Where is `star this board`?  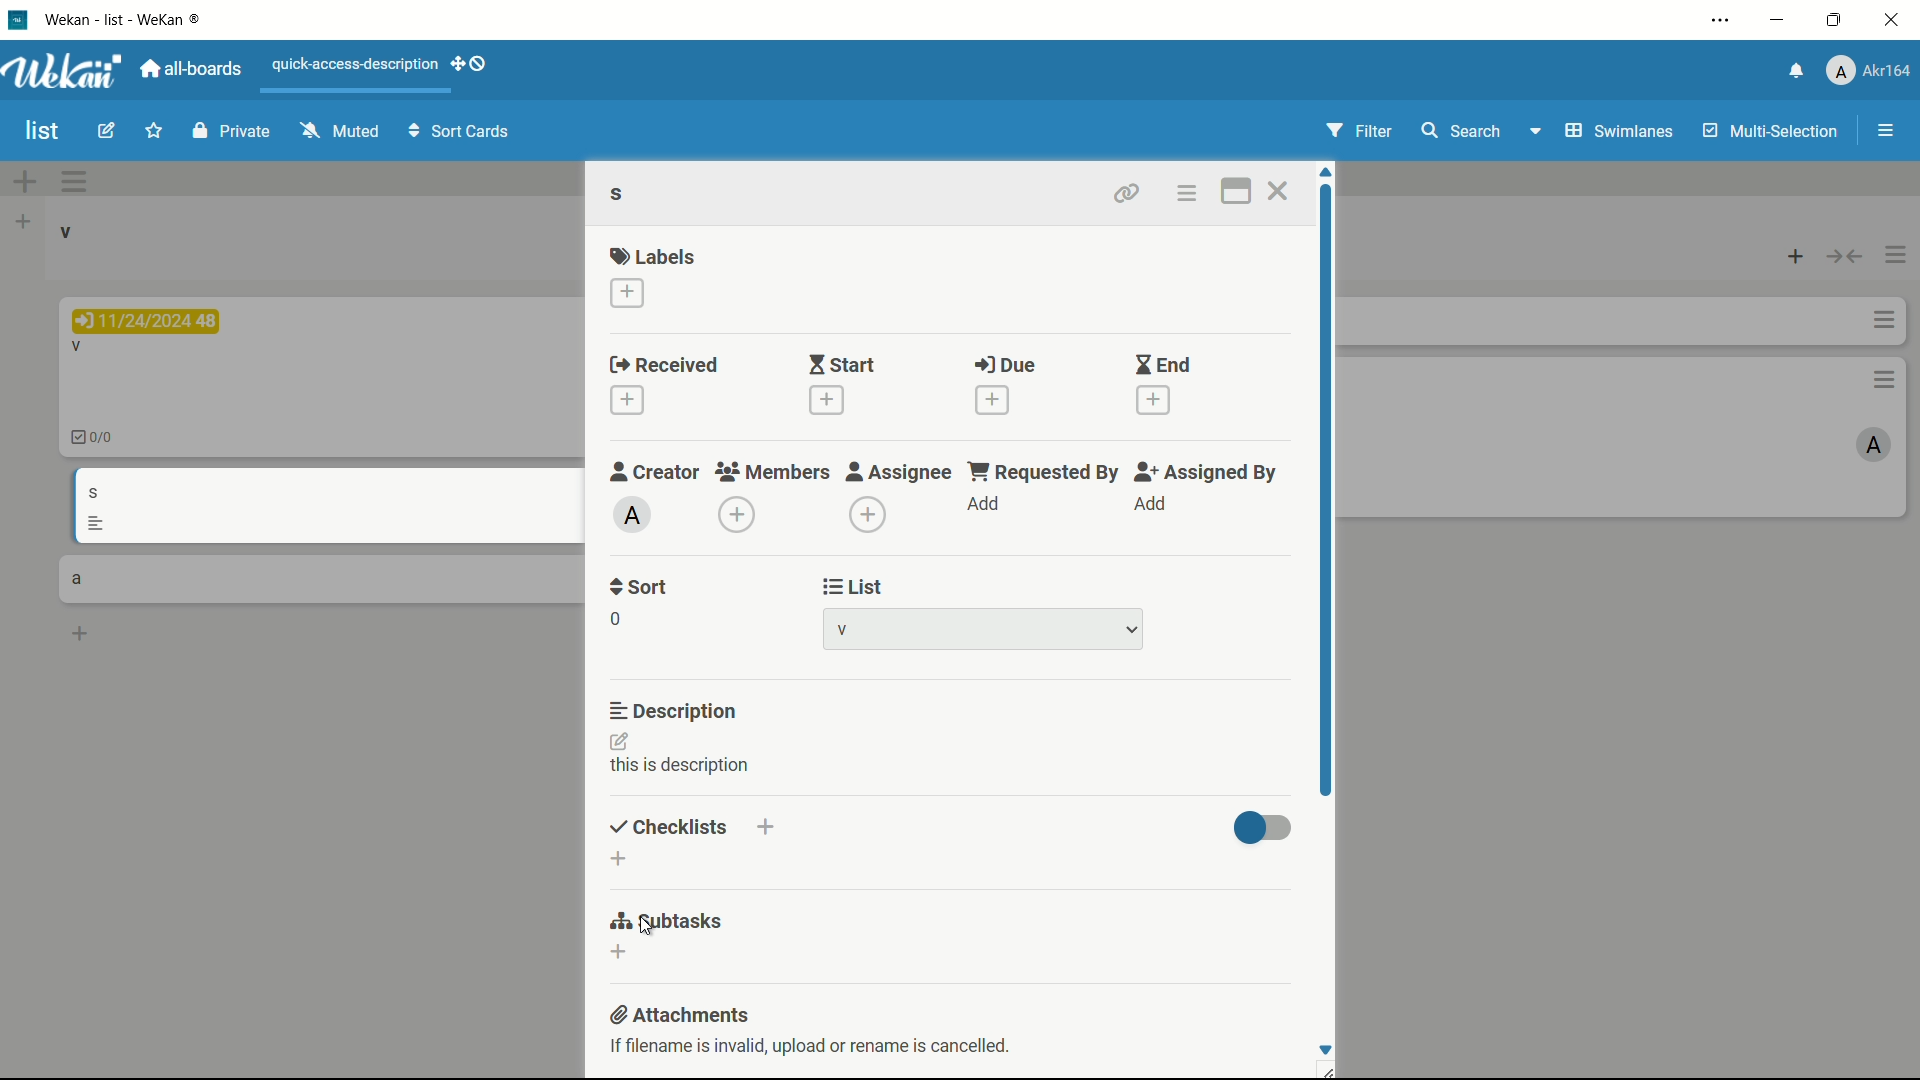 star this board is located at coordinates (153, 133).